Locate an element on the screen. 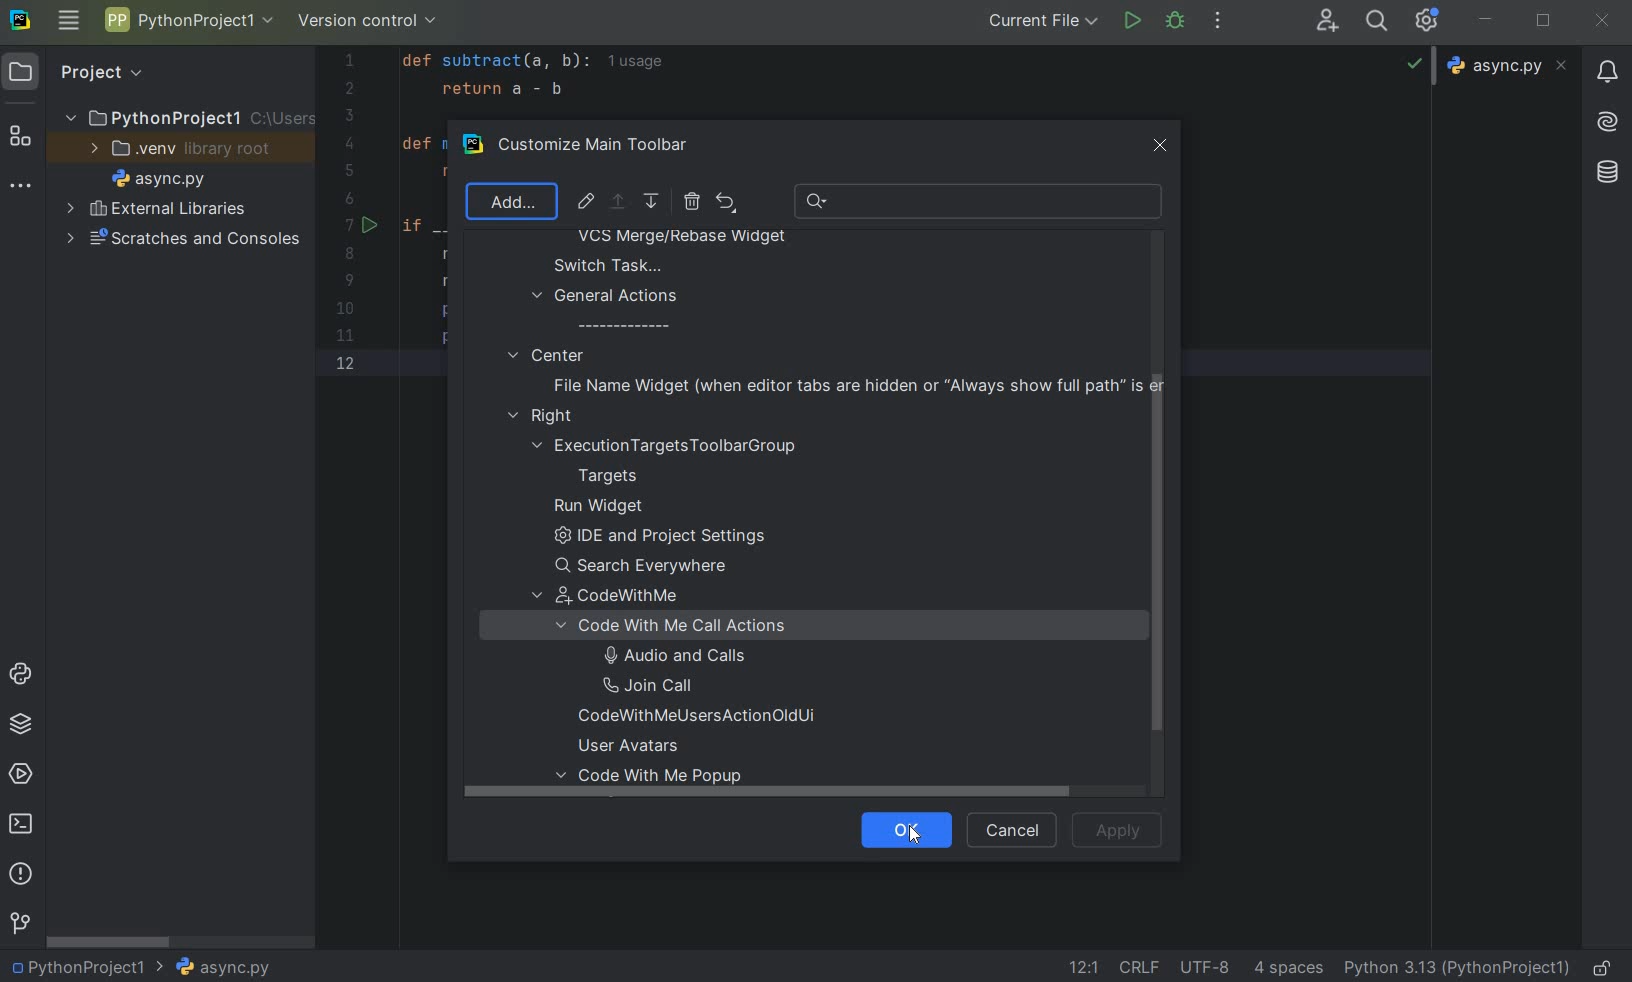 Image resolution: width=1632 pixels, height=982 pixels. Cursor is located at coordinates (915, 833).